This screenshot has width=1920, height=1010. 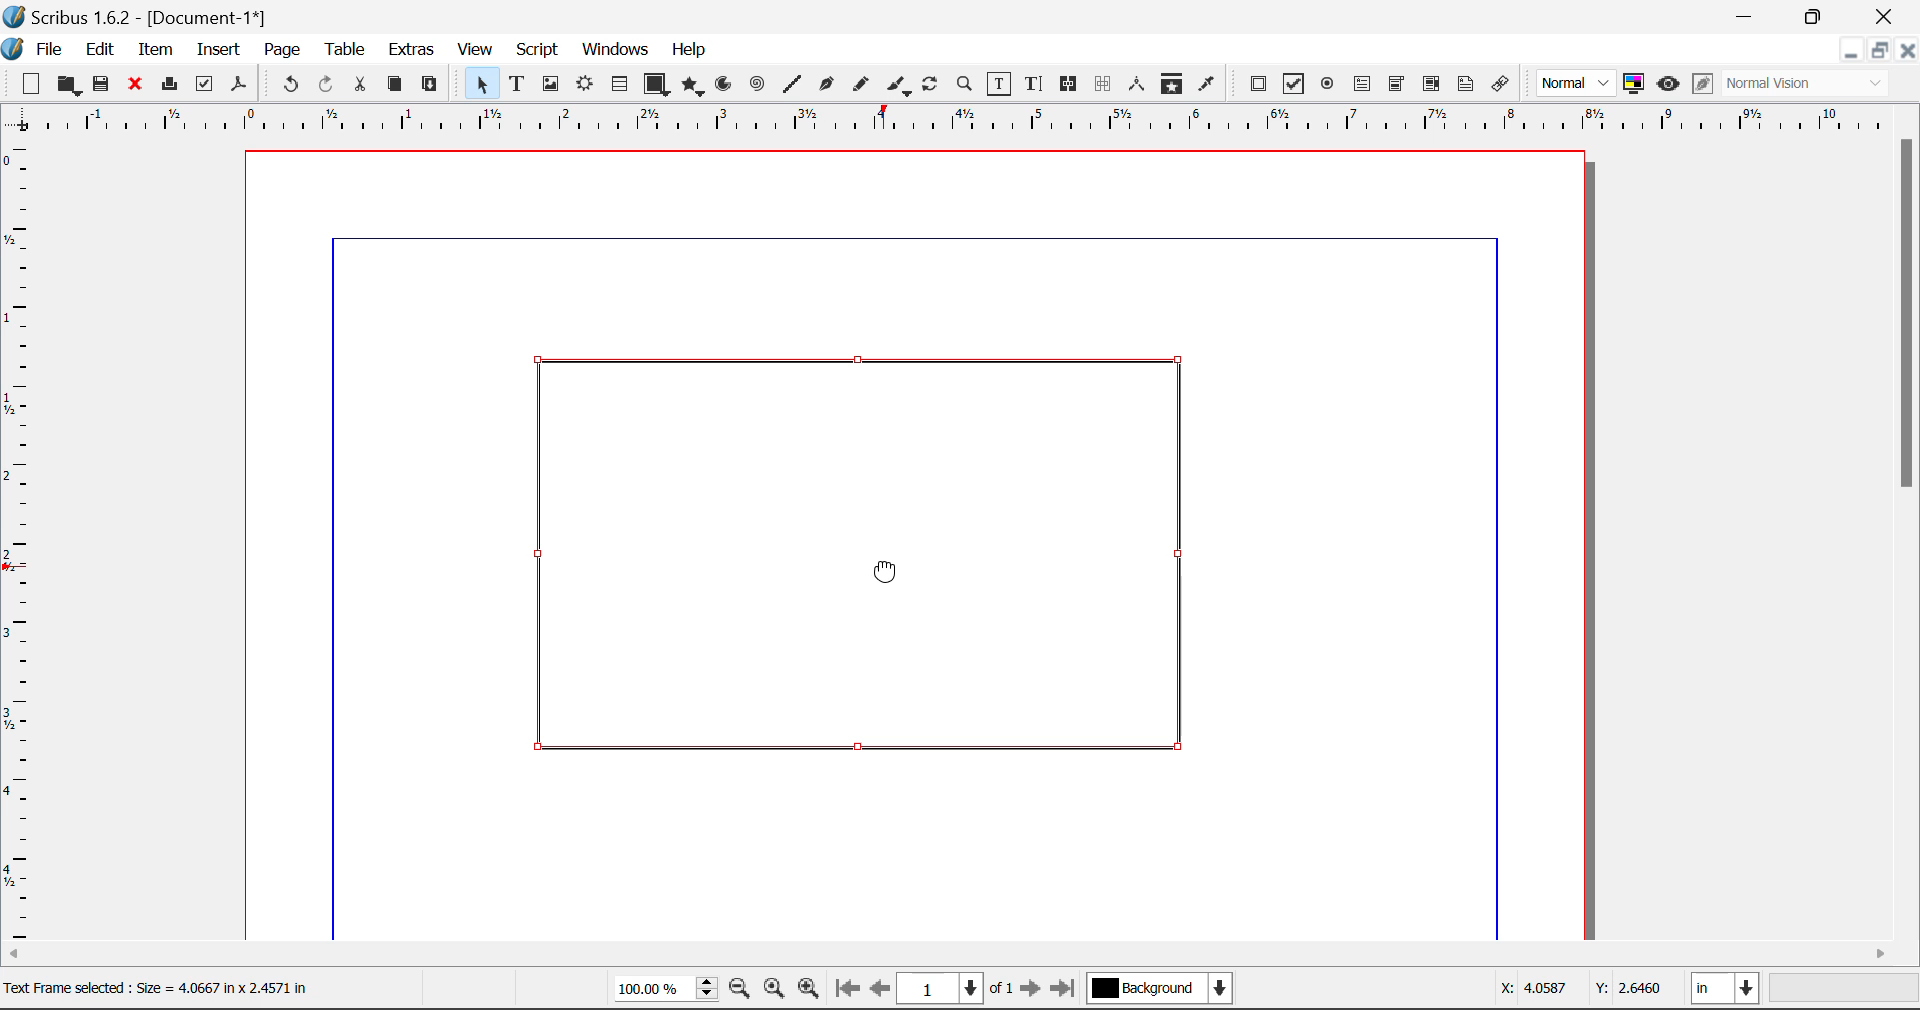 I want to click on Copy Item Properties, so click(x=1171, y=84).